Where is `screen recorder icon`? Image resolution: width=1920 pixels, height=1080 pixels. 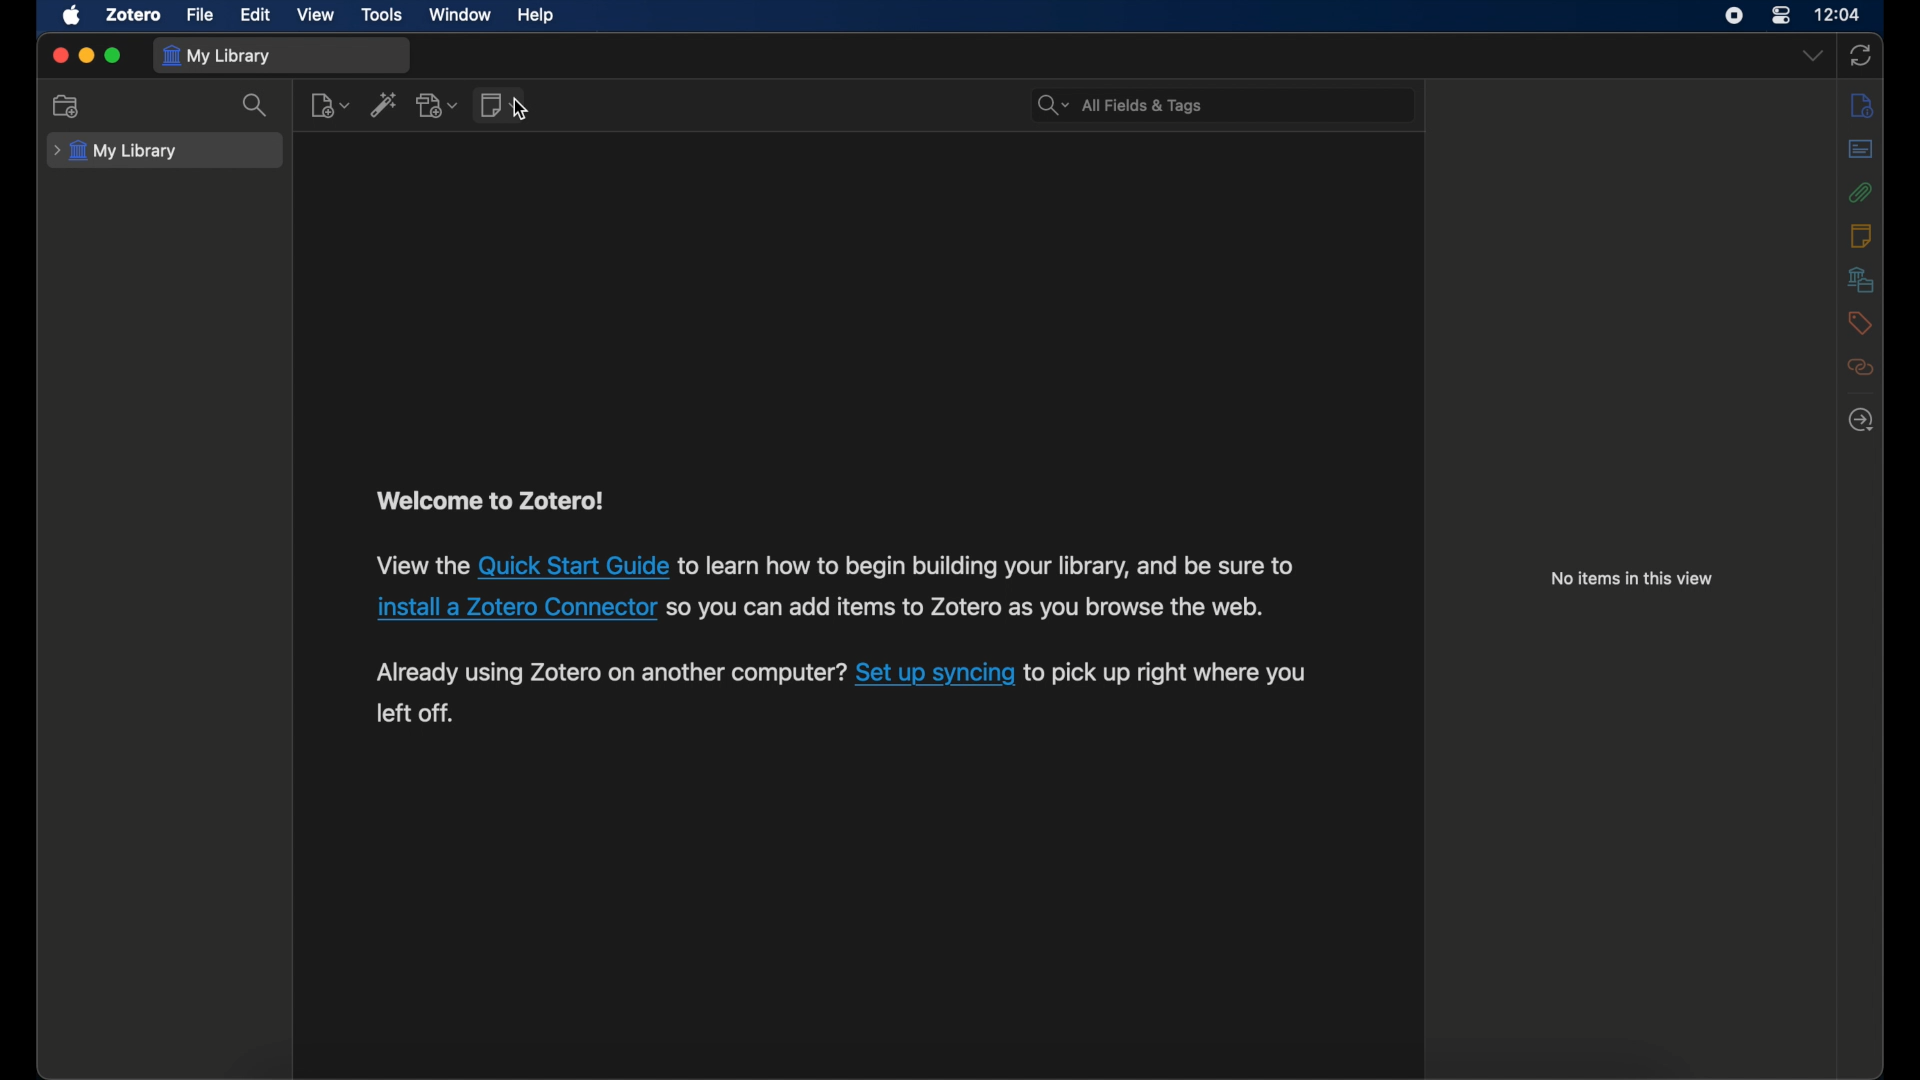
screen recorder icon is located at coordinates (1733, 15).